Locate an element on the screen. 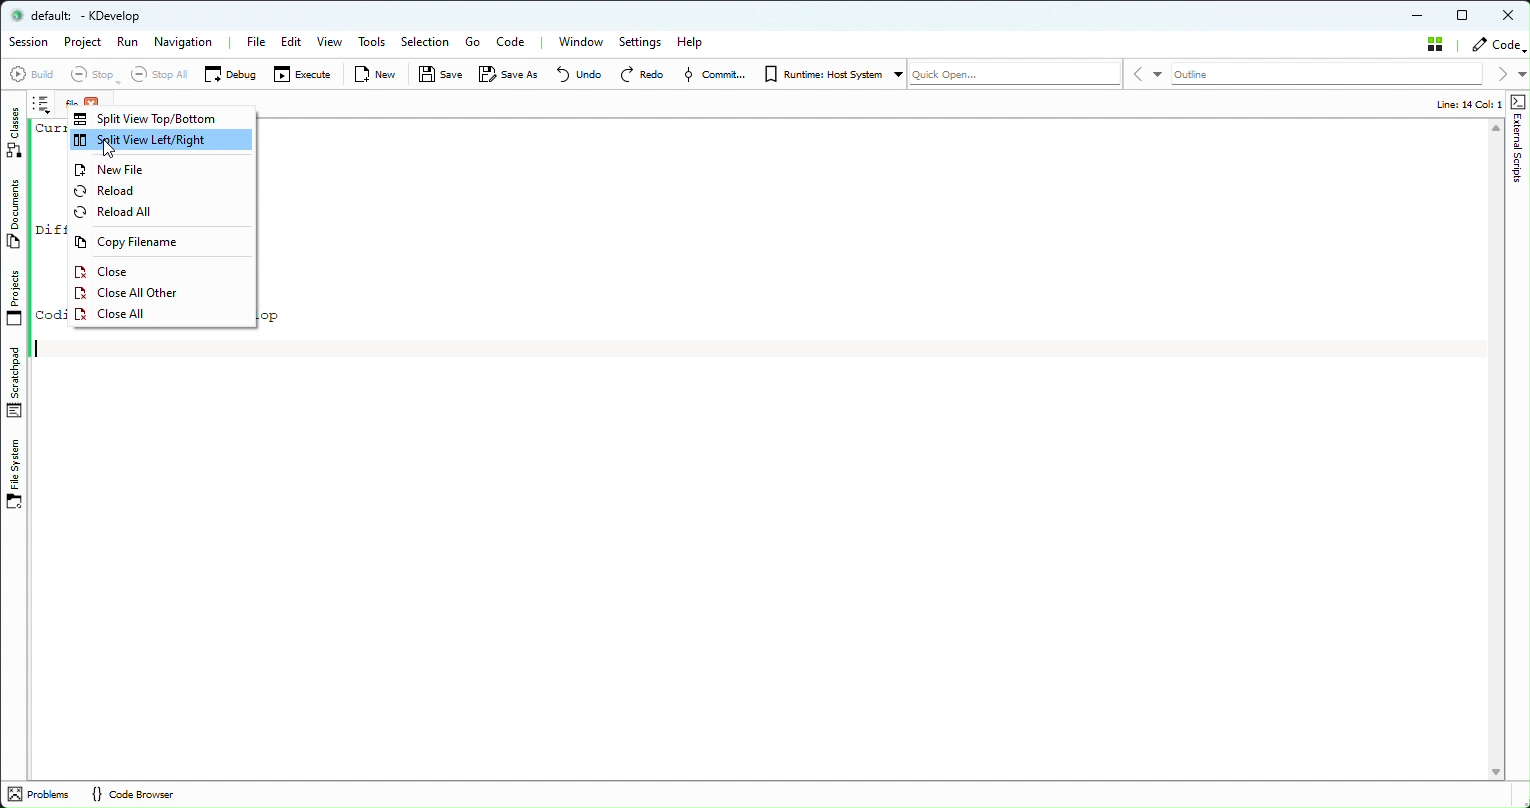 This screenshot has height=808, width=1530. File is located at coordinates (258, 43).